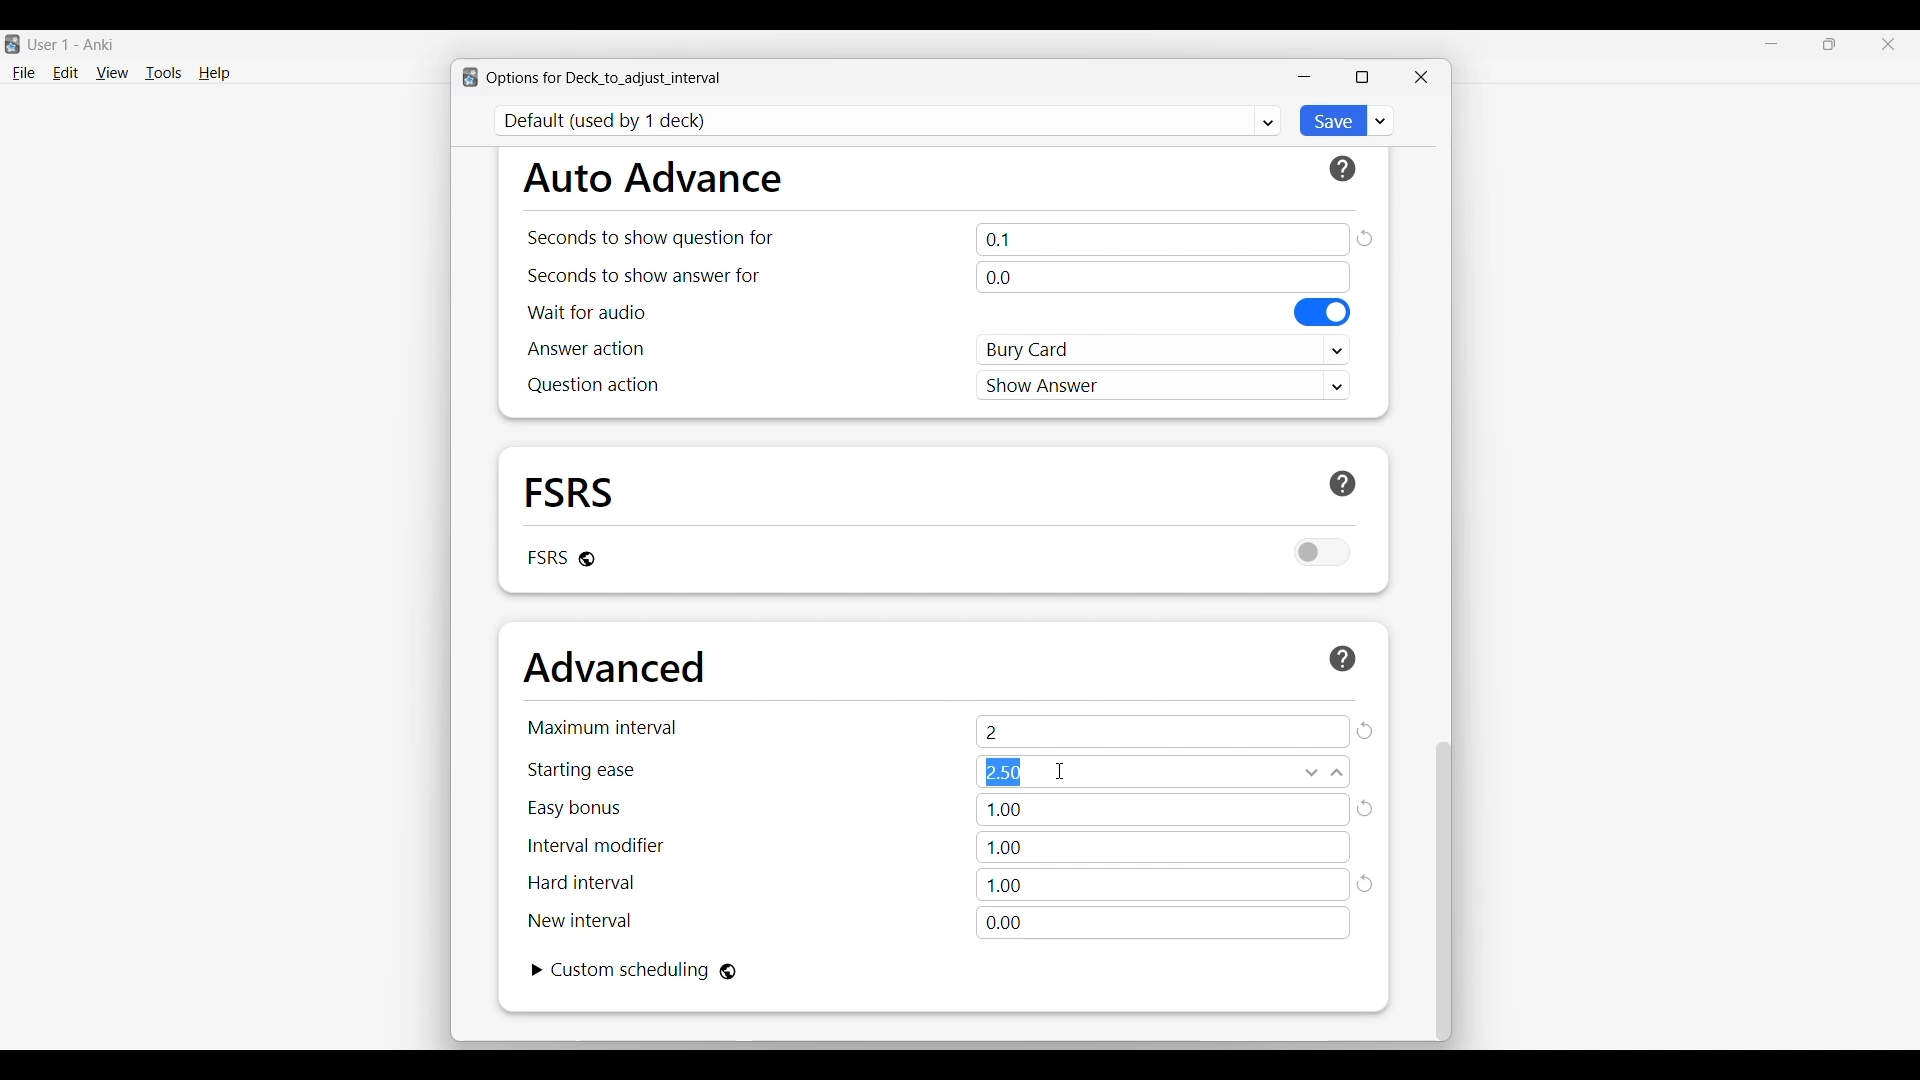 The width and height of the screenshot is (1920, 1080). I want to click on Indicates seconds to show answer for, so click(644, 276).